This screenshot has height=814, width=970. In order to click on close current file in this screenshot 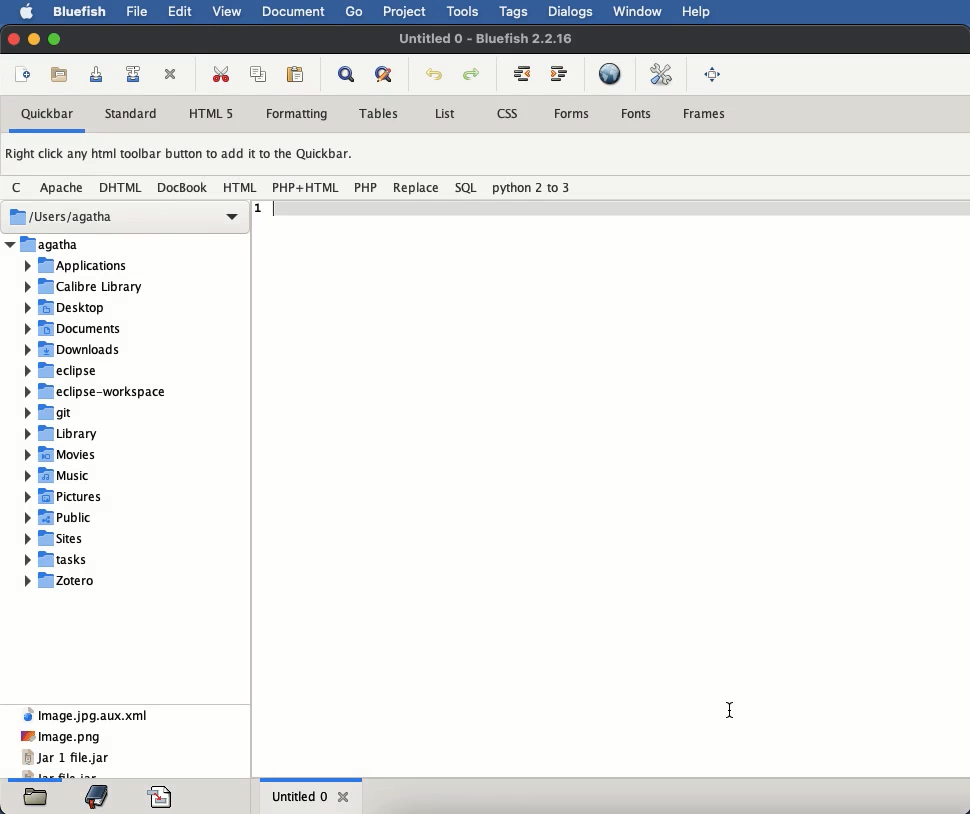, I will do `click(173, 76)`.